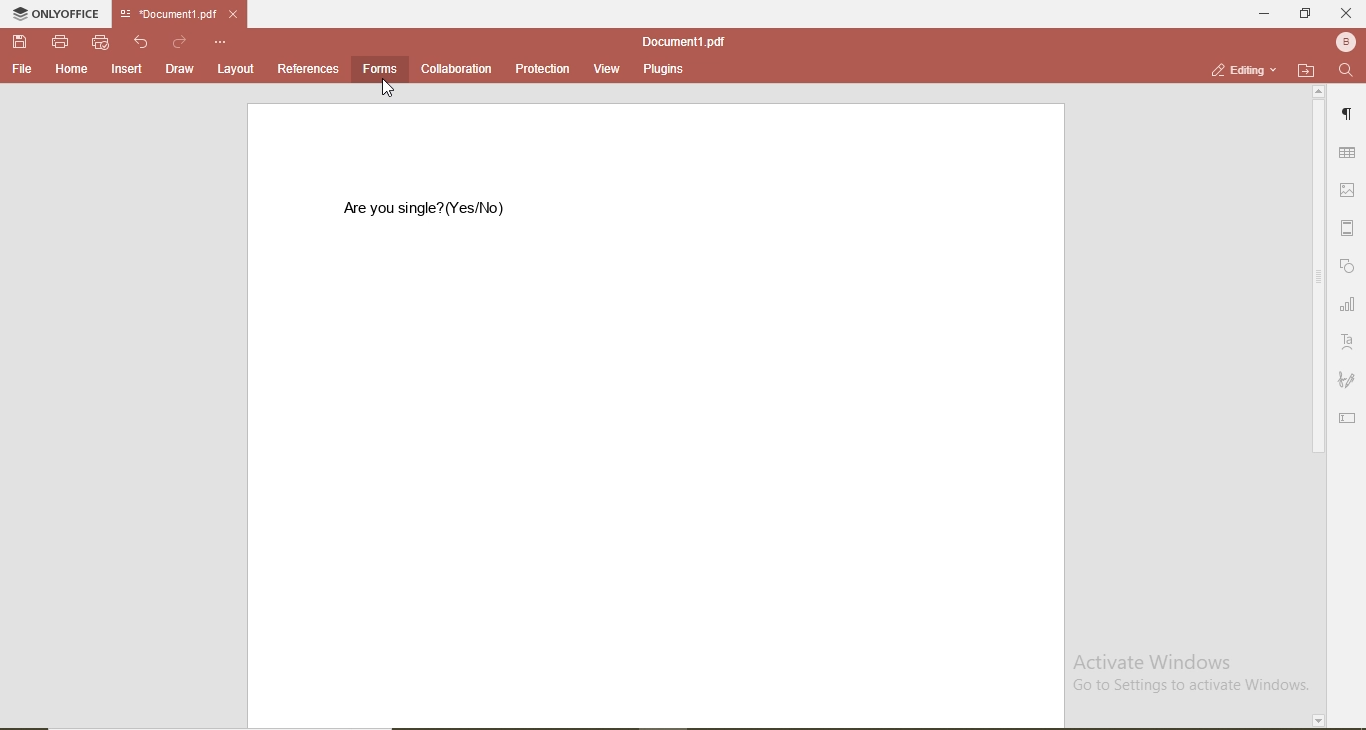  I want to click on draw, so click(179, 69).